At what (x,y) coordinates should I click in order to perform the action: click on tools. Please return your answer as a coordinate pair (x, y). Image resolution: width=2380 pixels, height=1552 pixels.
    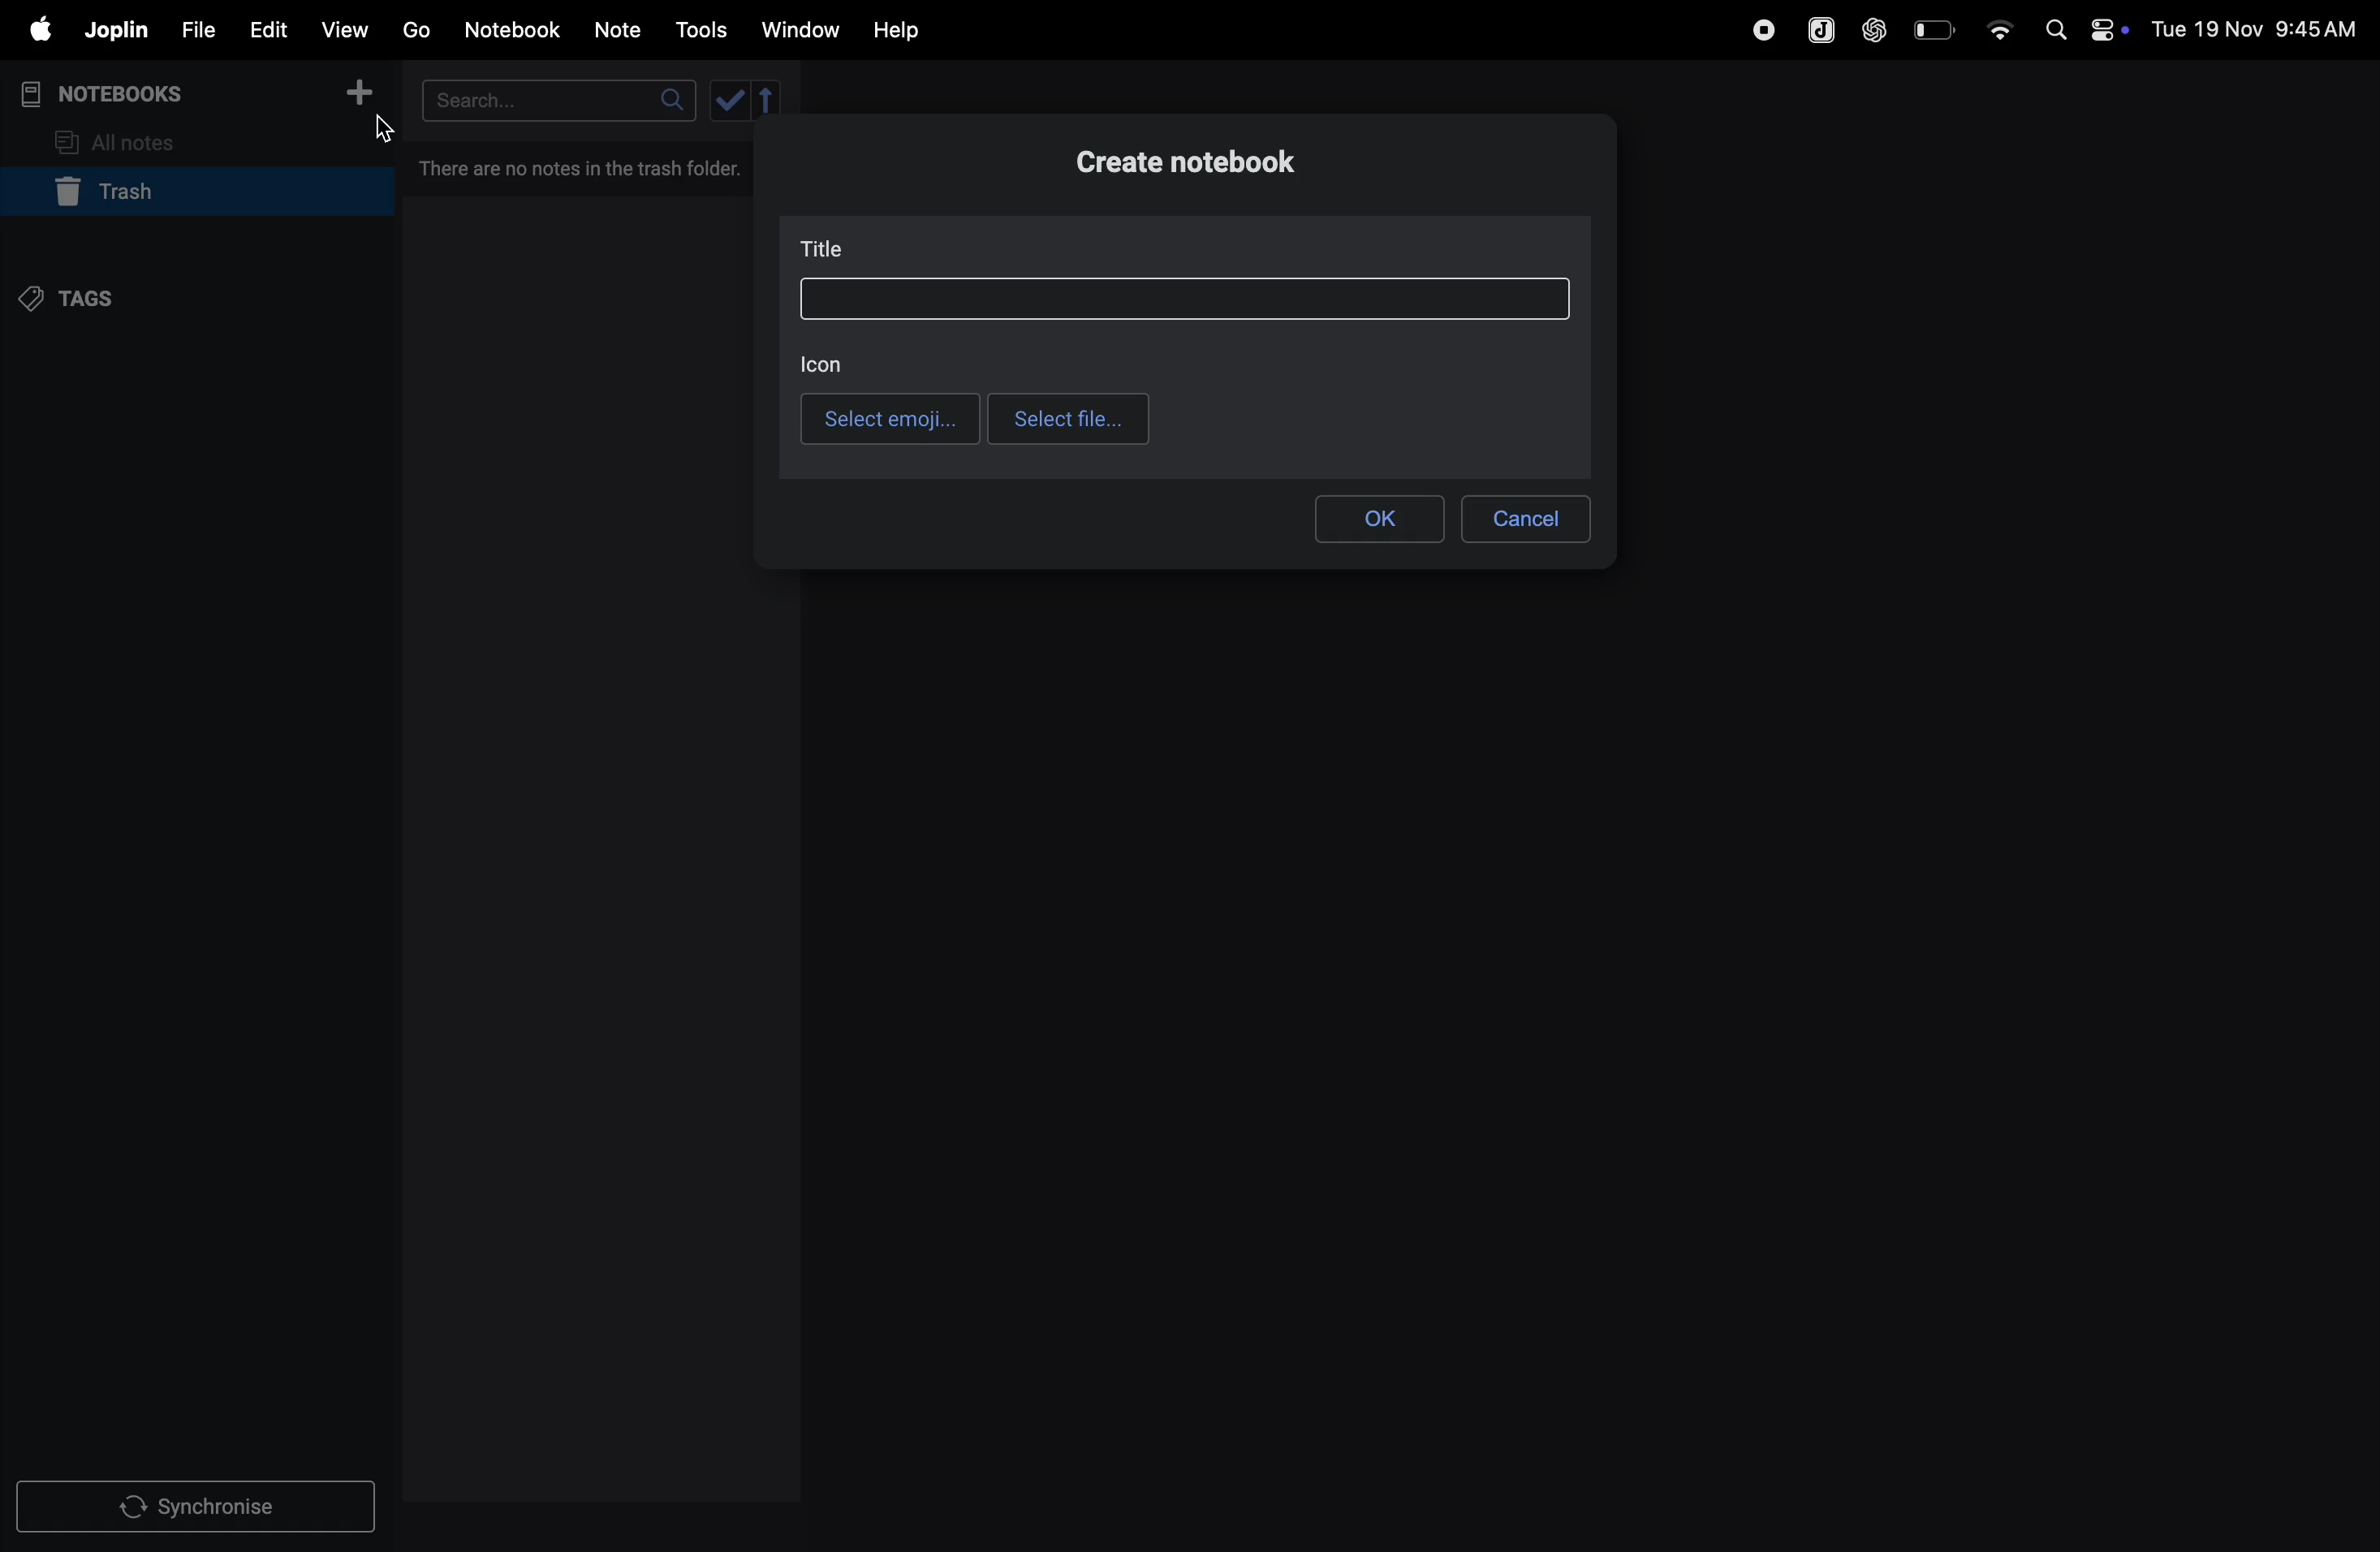
    Looking at the image, I should click on (698, 30).